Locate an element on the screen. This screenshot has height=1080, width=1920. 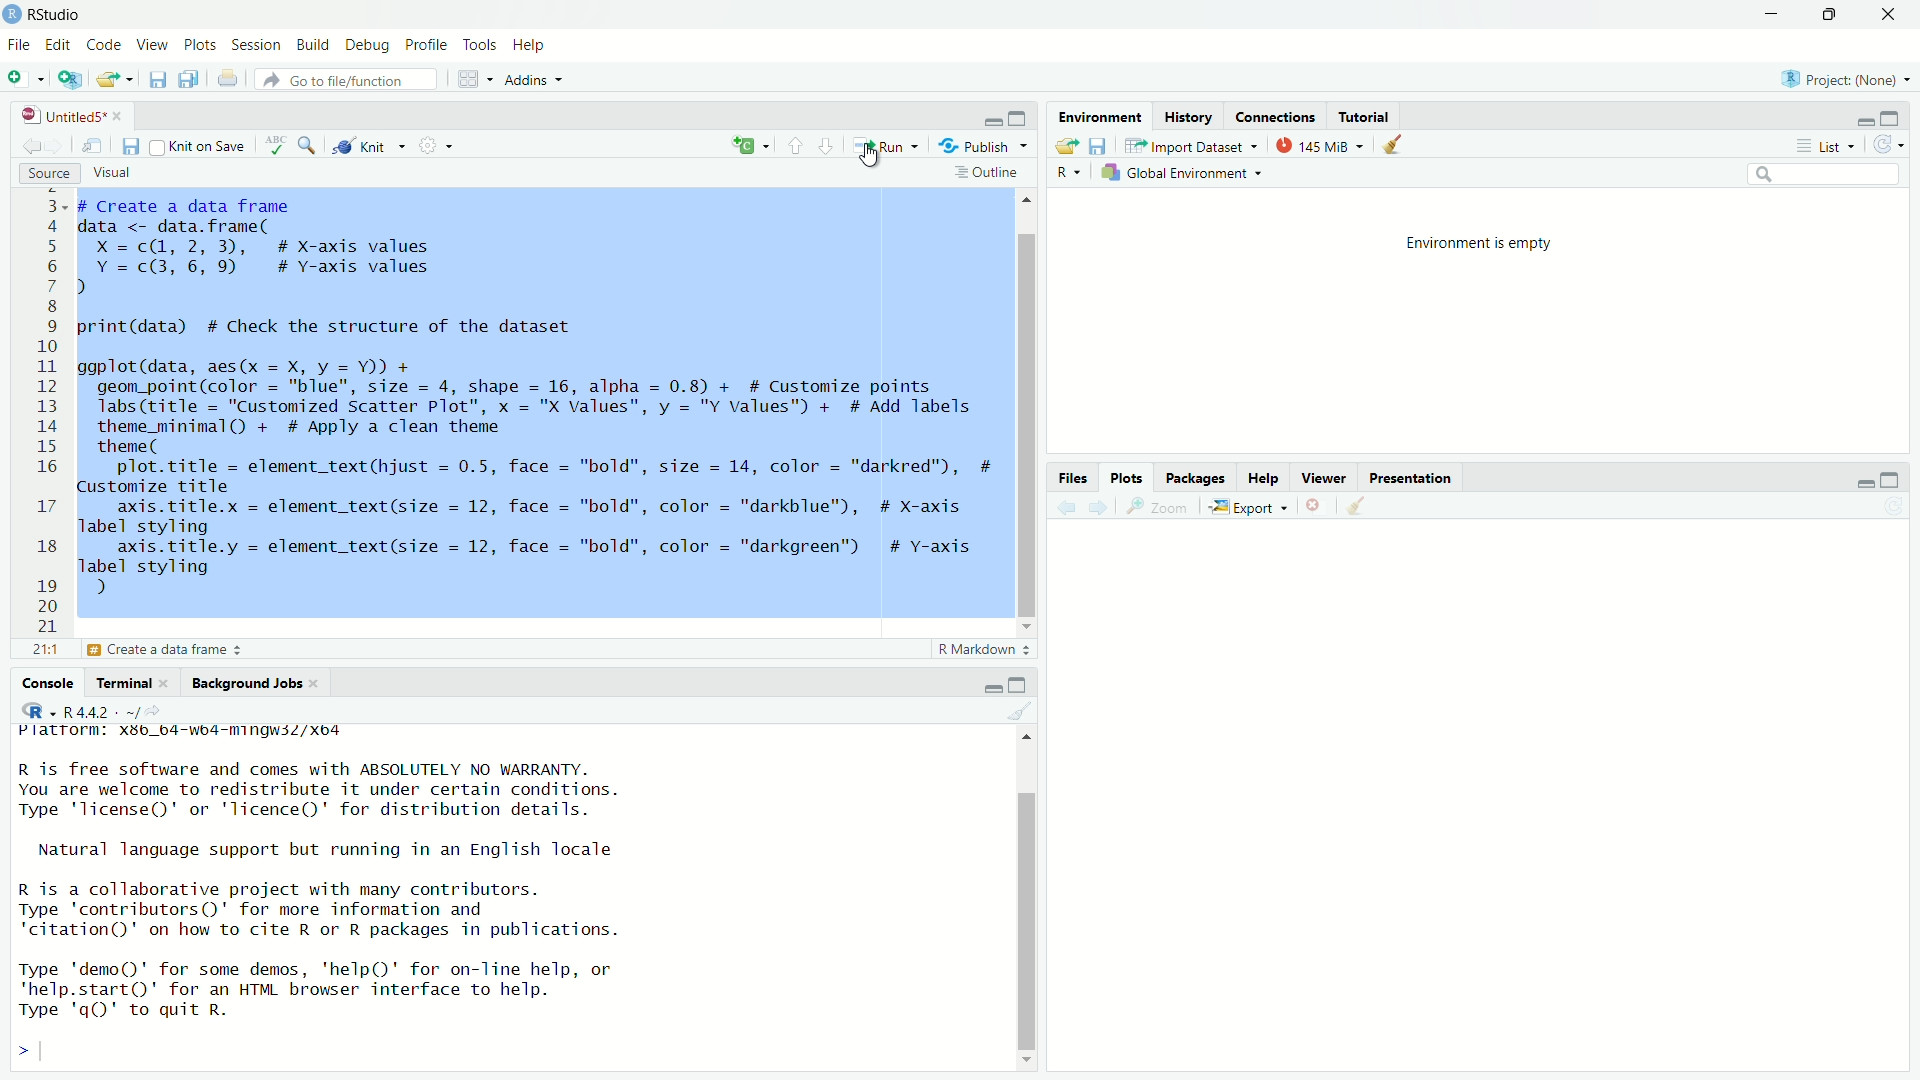
Presentation is located at coordinates (1406, 481).